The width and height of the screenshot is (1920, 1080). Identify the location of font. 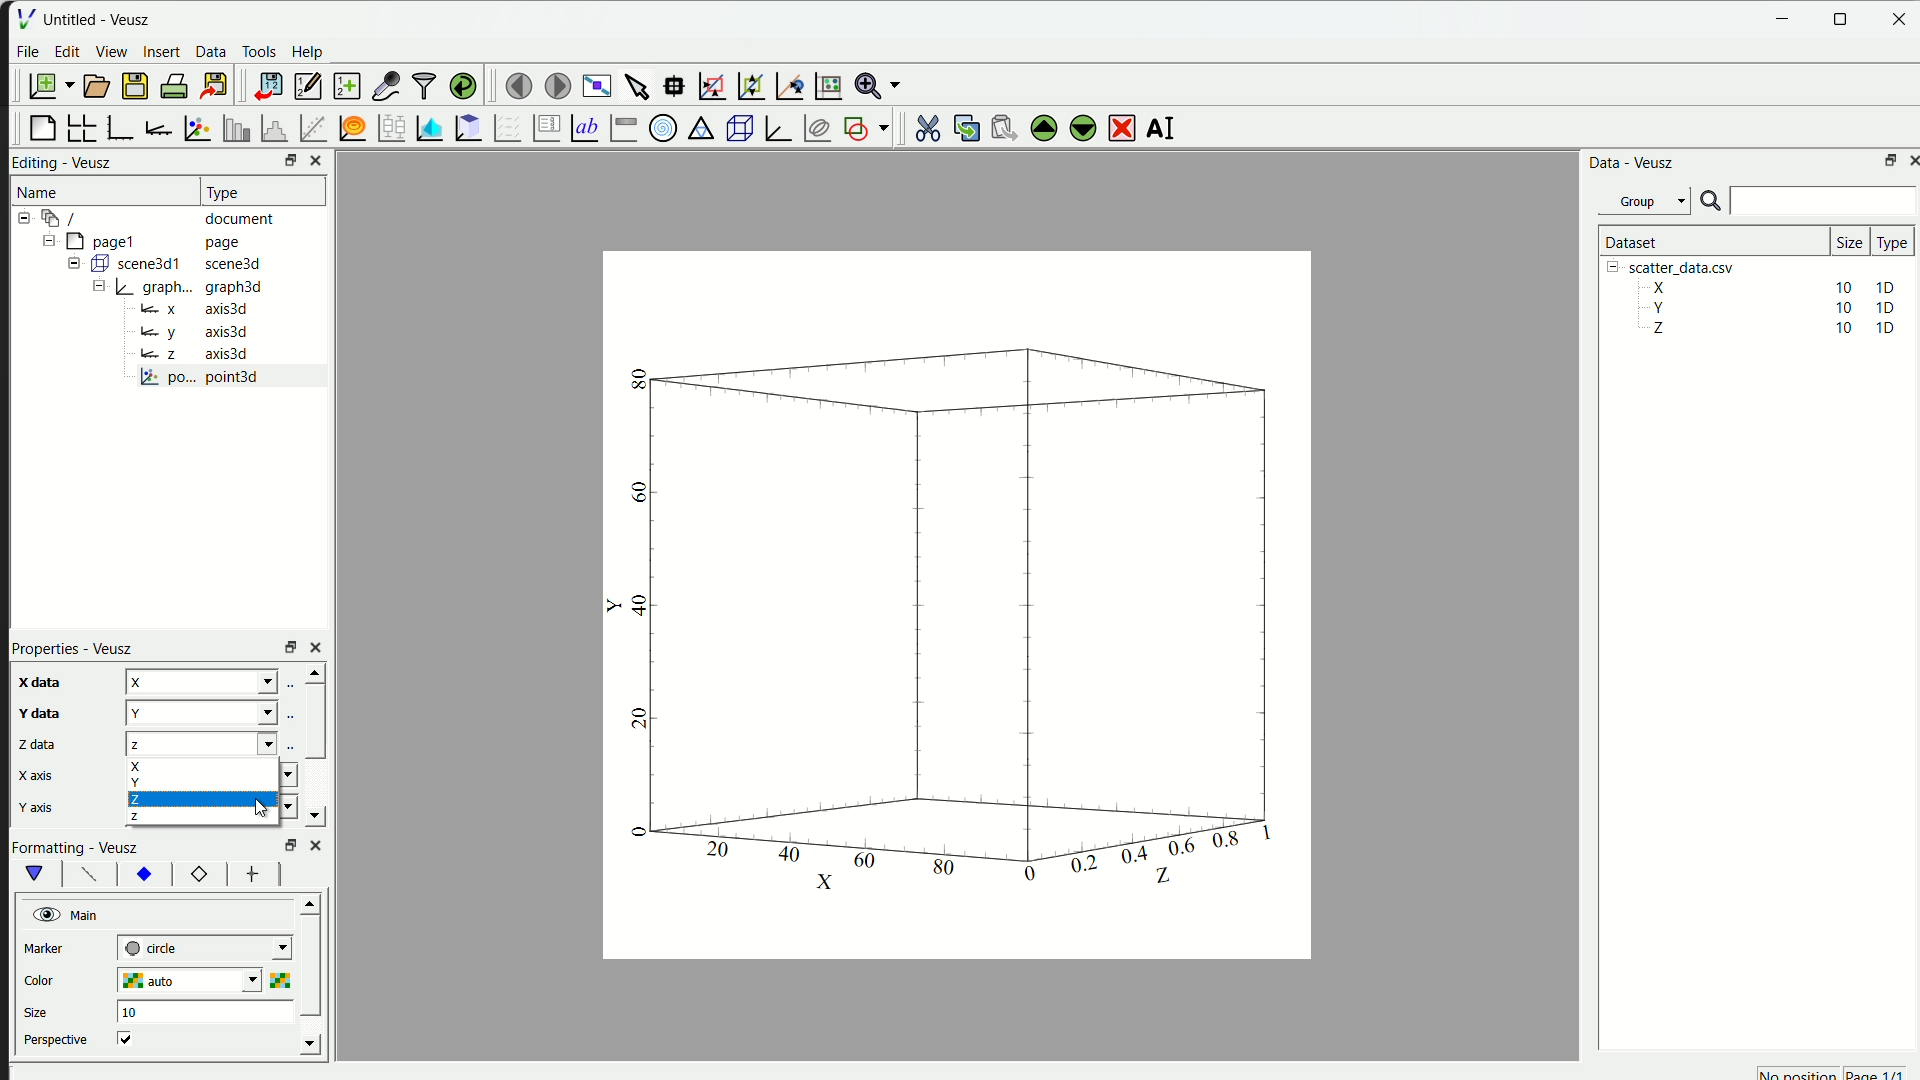
(252, 874).